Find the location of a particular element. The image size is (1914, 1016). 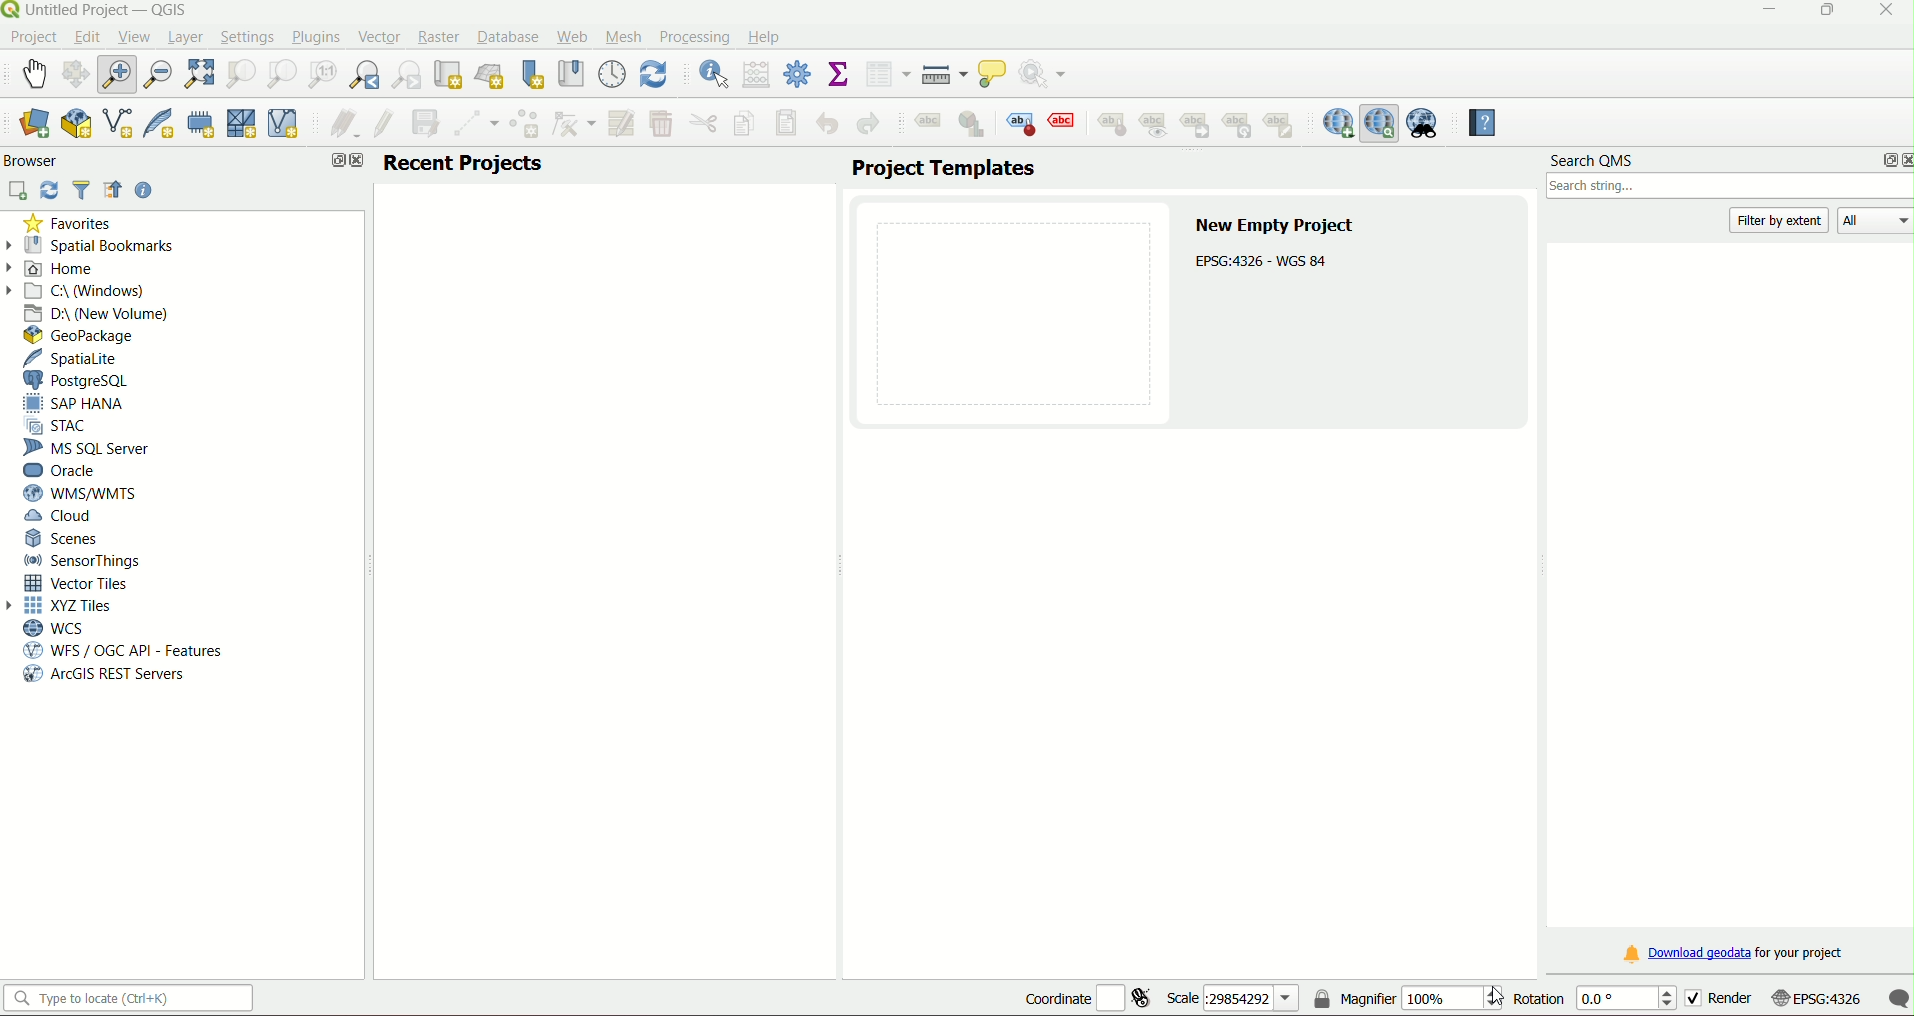

undo  is located at coordinates (829, 123).